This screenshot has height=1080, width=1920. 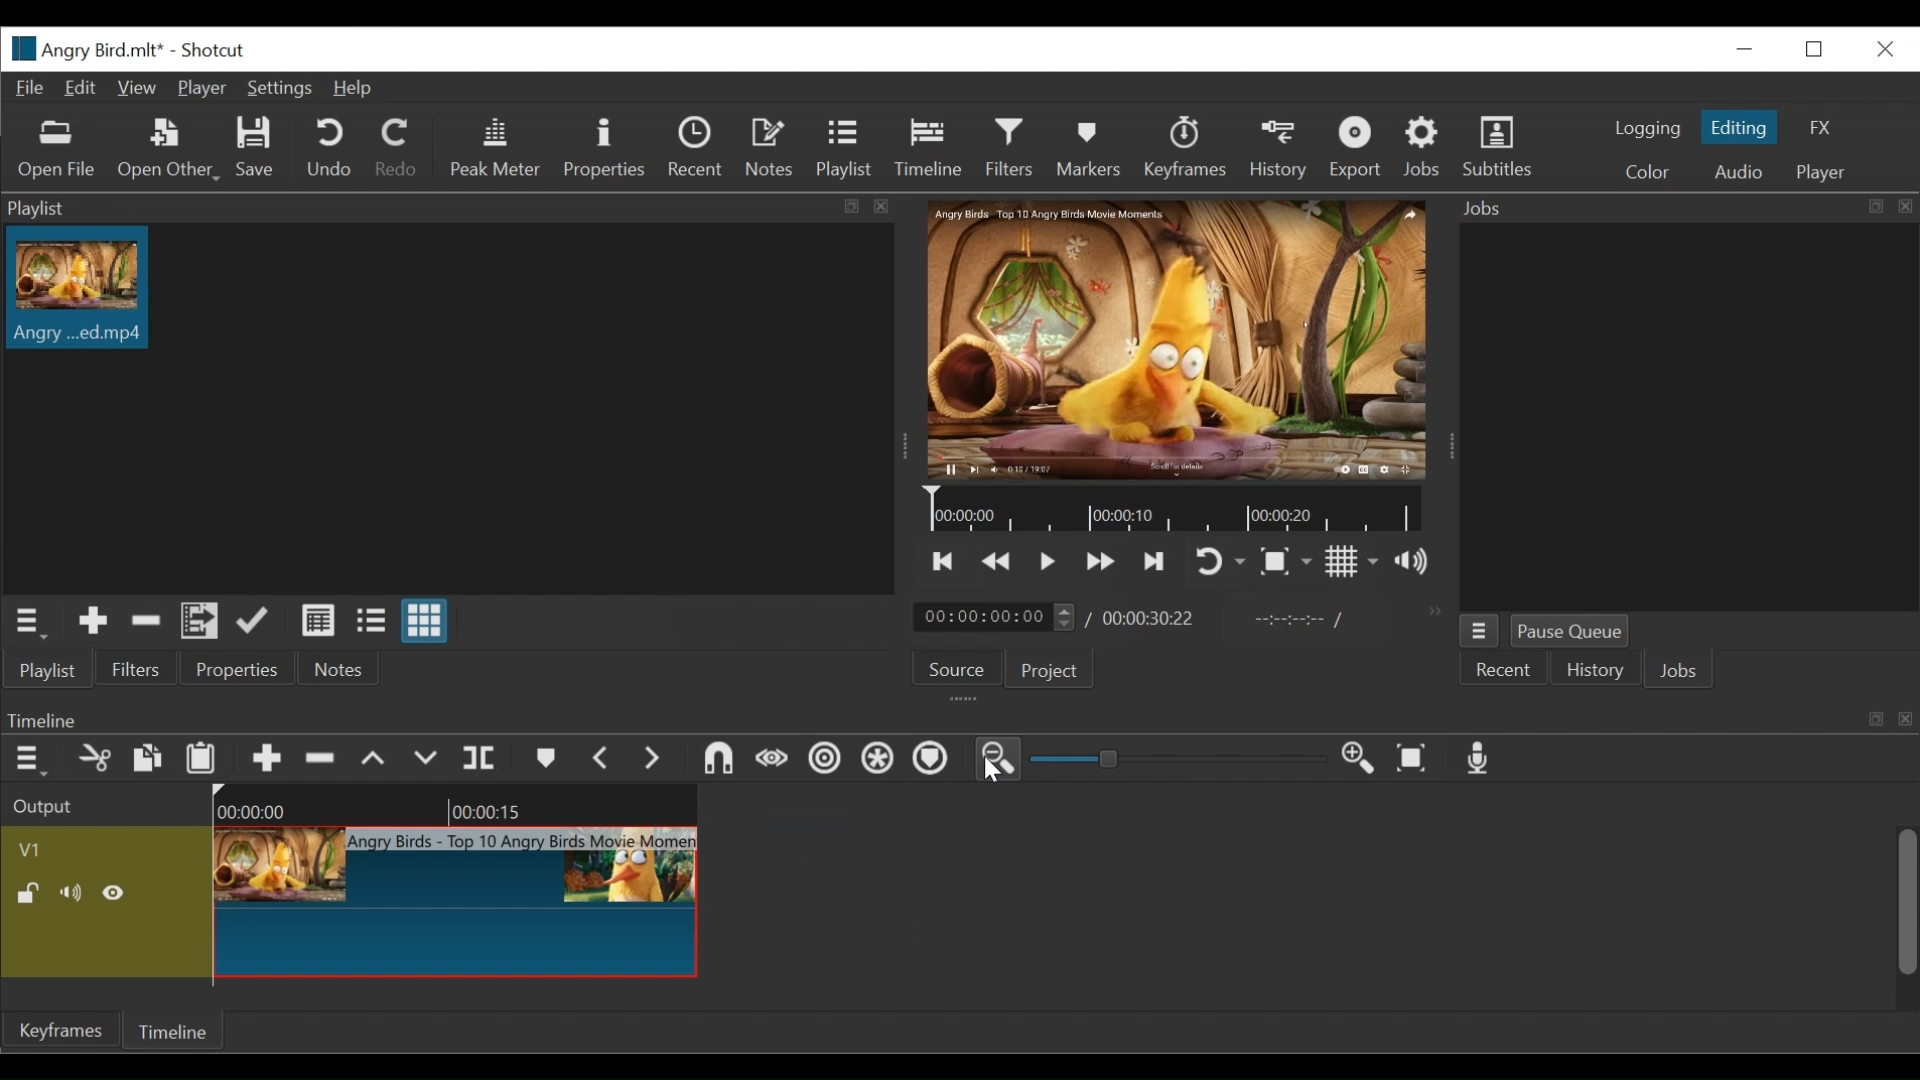 I want to click on (un)lock track, so click(x=29, y=894).